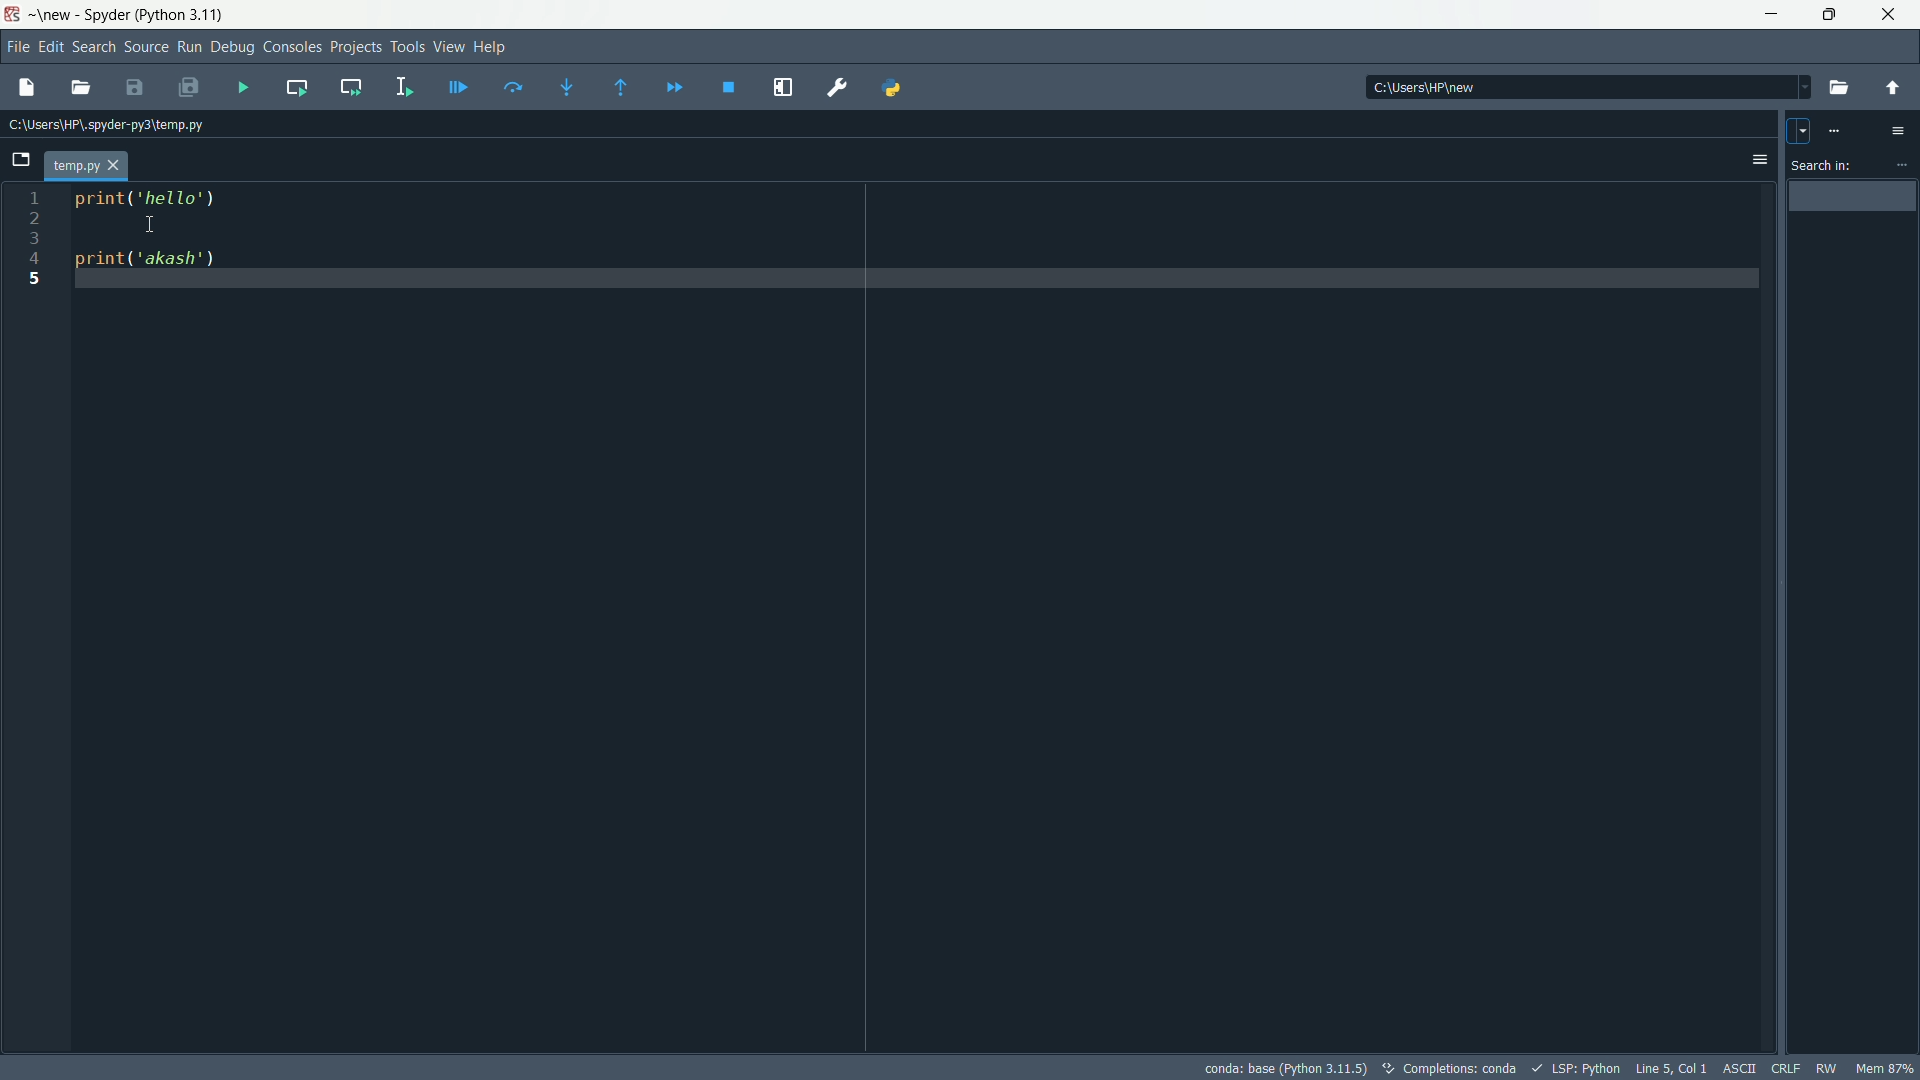  What do you see at coordinates (81, 90) in the screenshot?
I see `open file` at bounding box center [81, 90].